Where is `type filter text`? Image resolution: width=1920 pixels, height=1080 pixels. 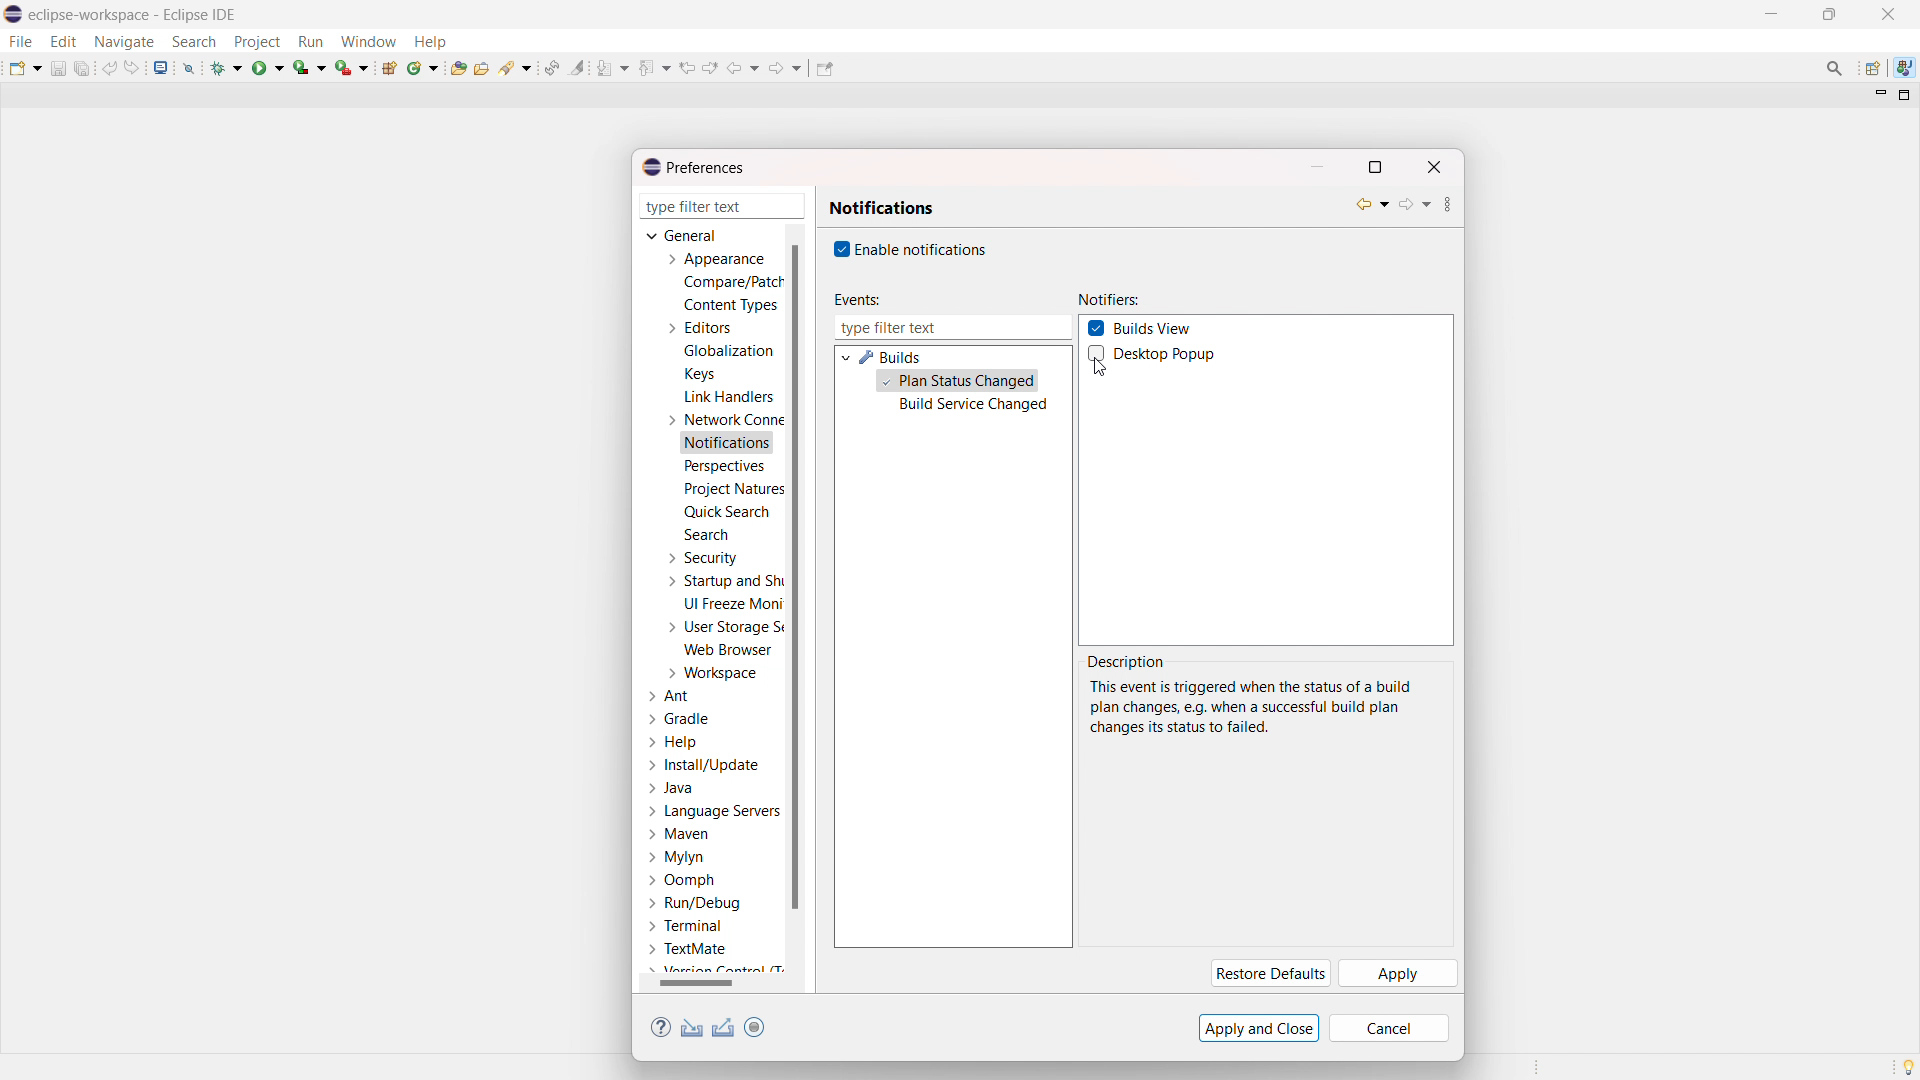 type filter text is located at coordinates (724, 206).